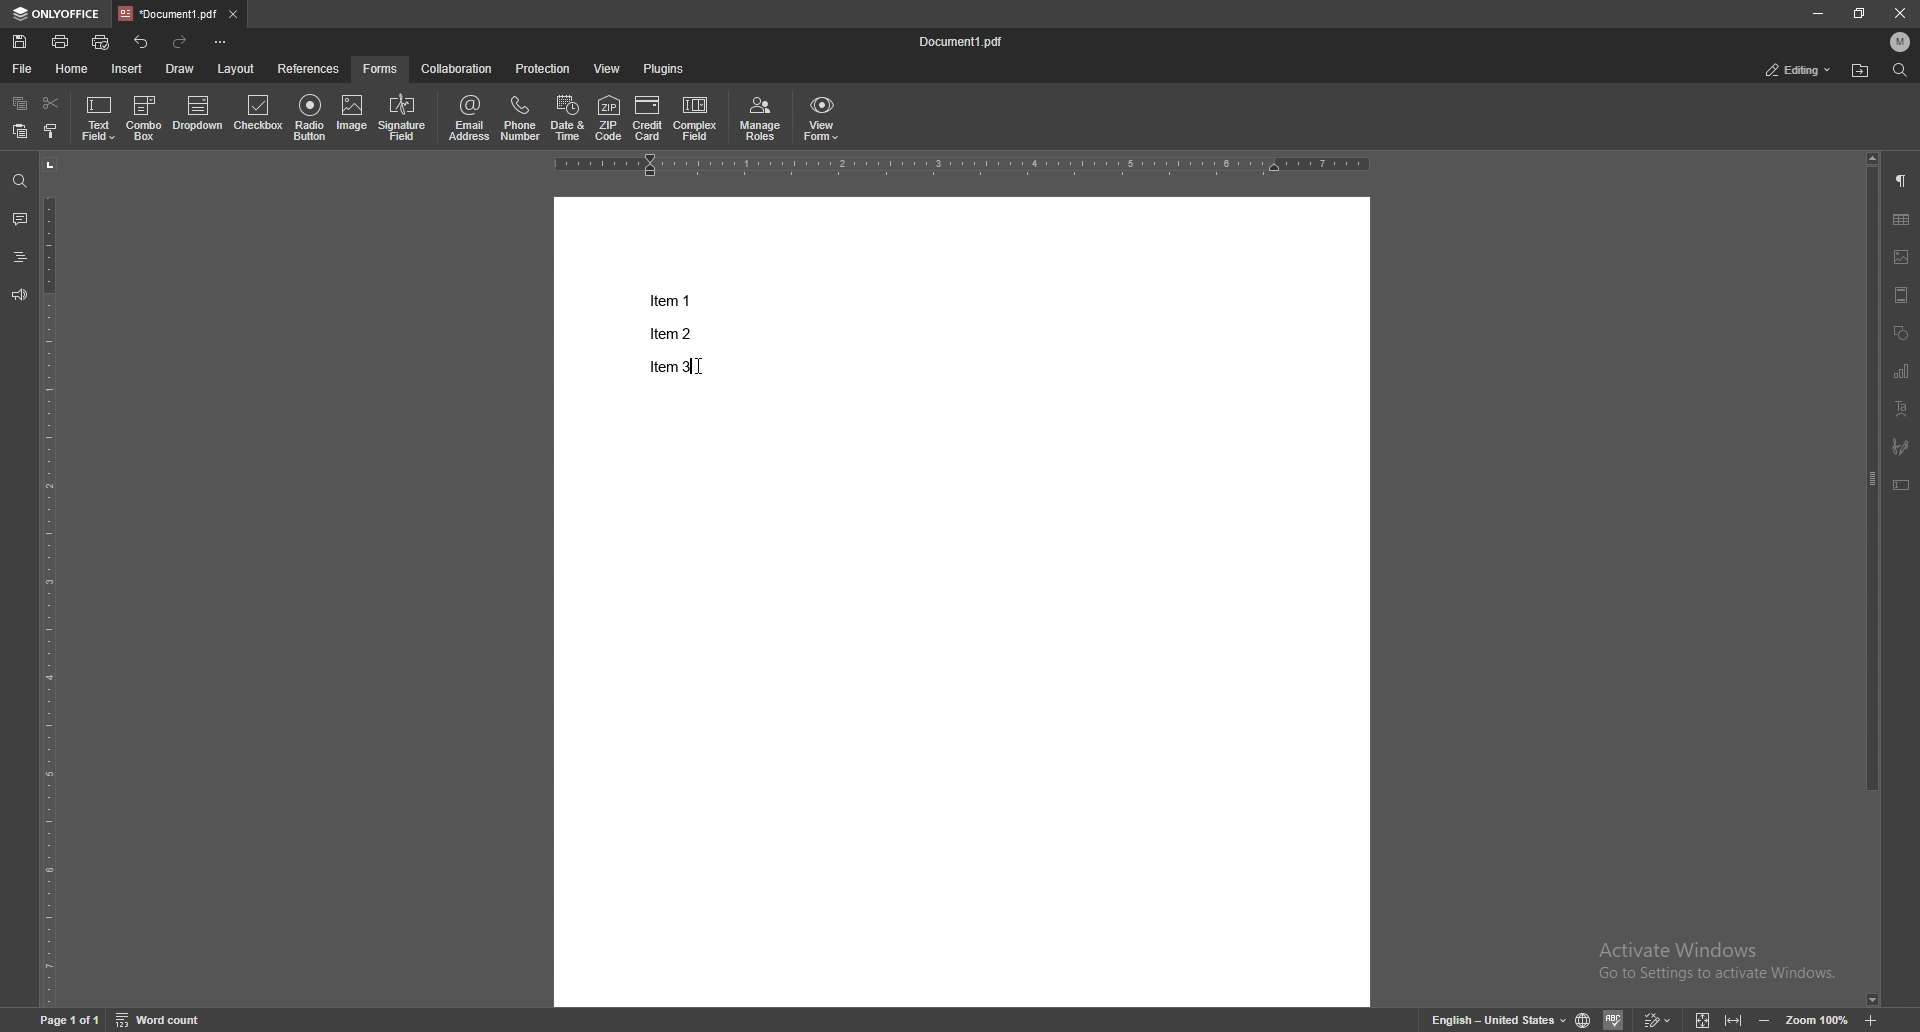 The image size is (1920, 1032). What do you see at coordinates (128, 69) in the screenshot?
I see `insert` at bounding box center [128, 69].